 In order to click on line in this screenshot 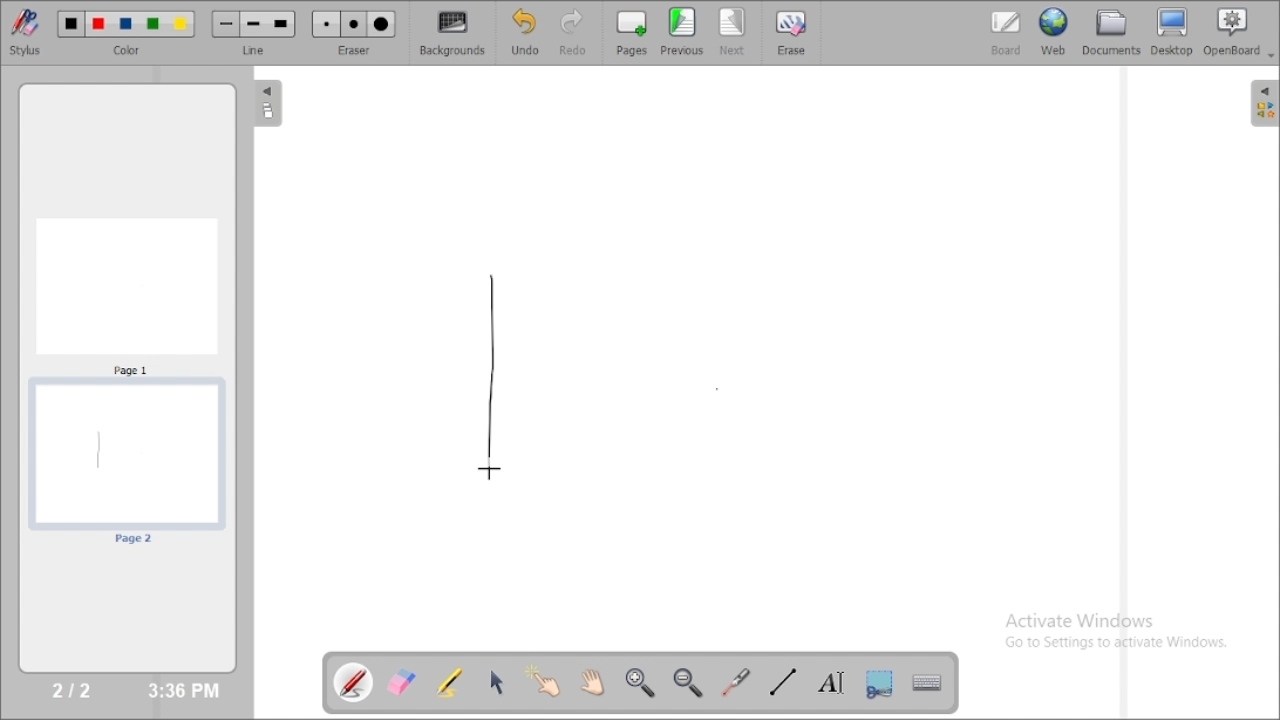, I will do `click(490, 362)`.